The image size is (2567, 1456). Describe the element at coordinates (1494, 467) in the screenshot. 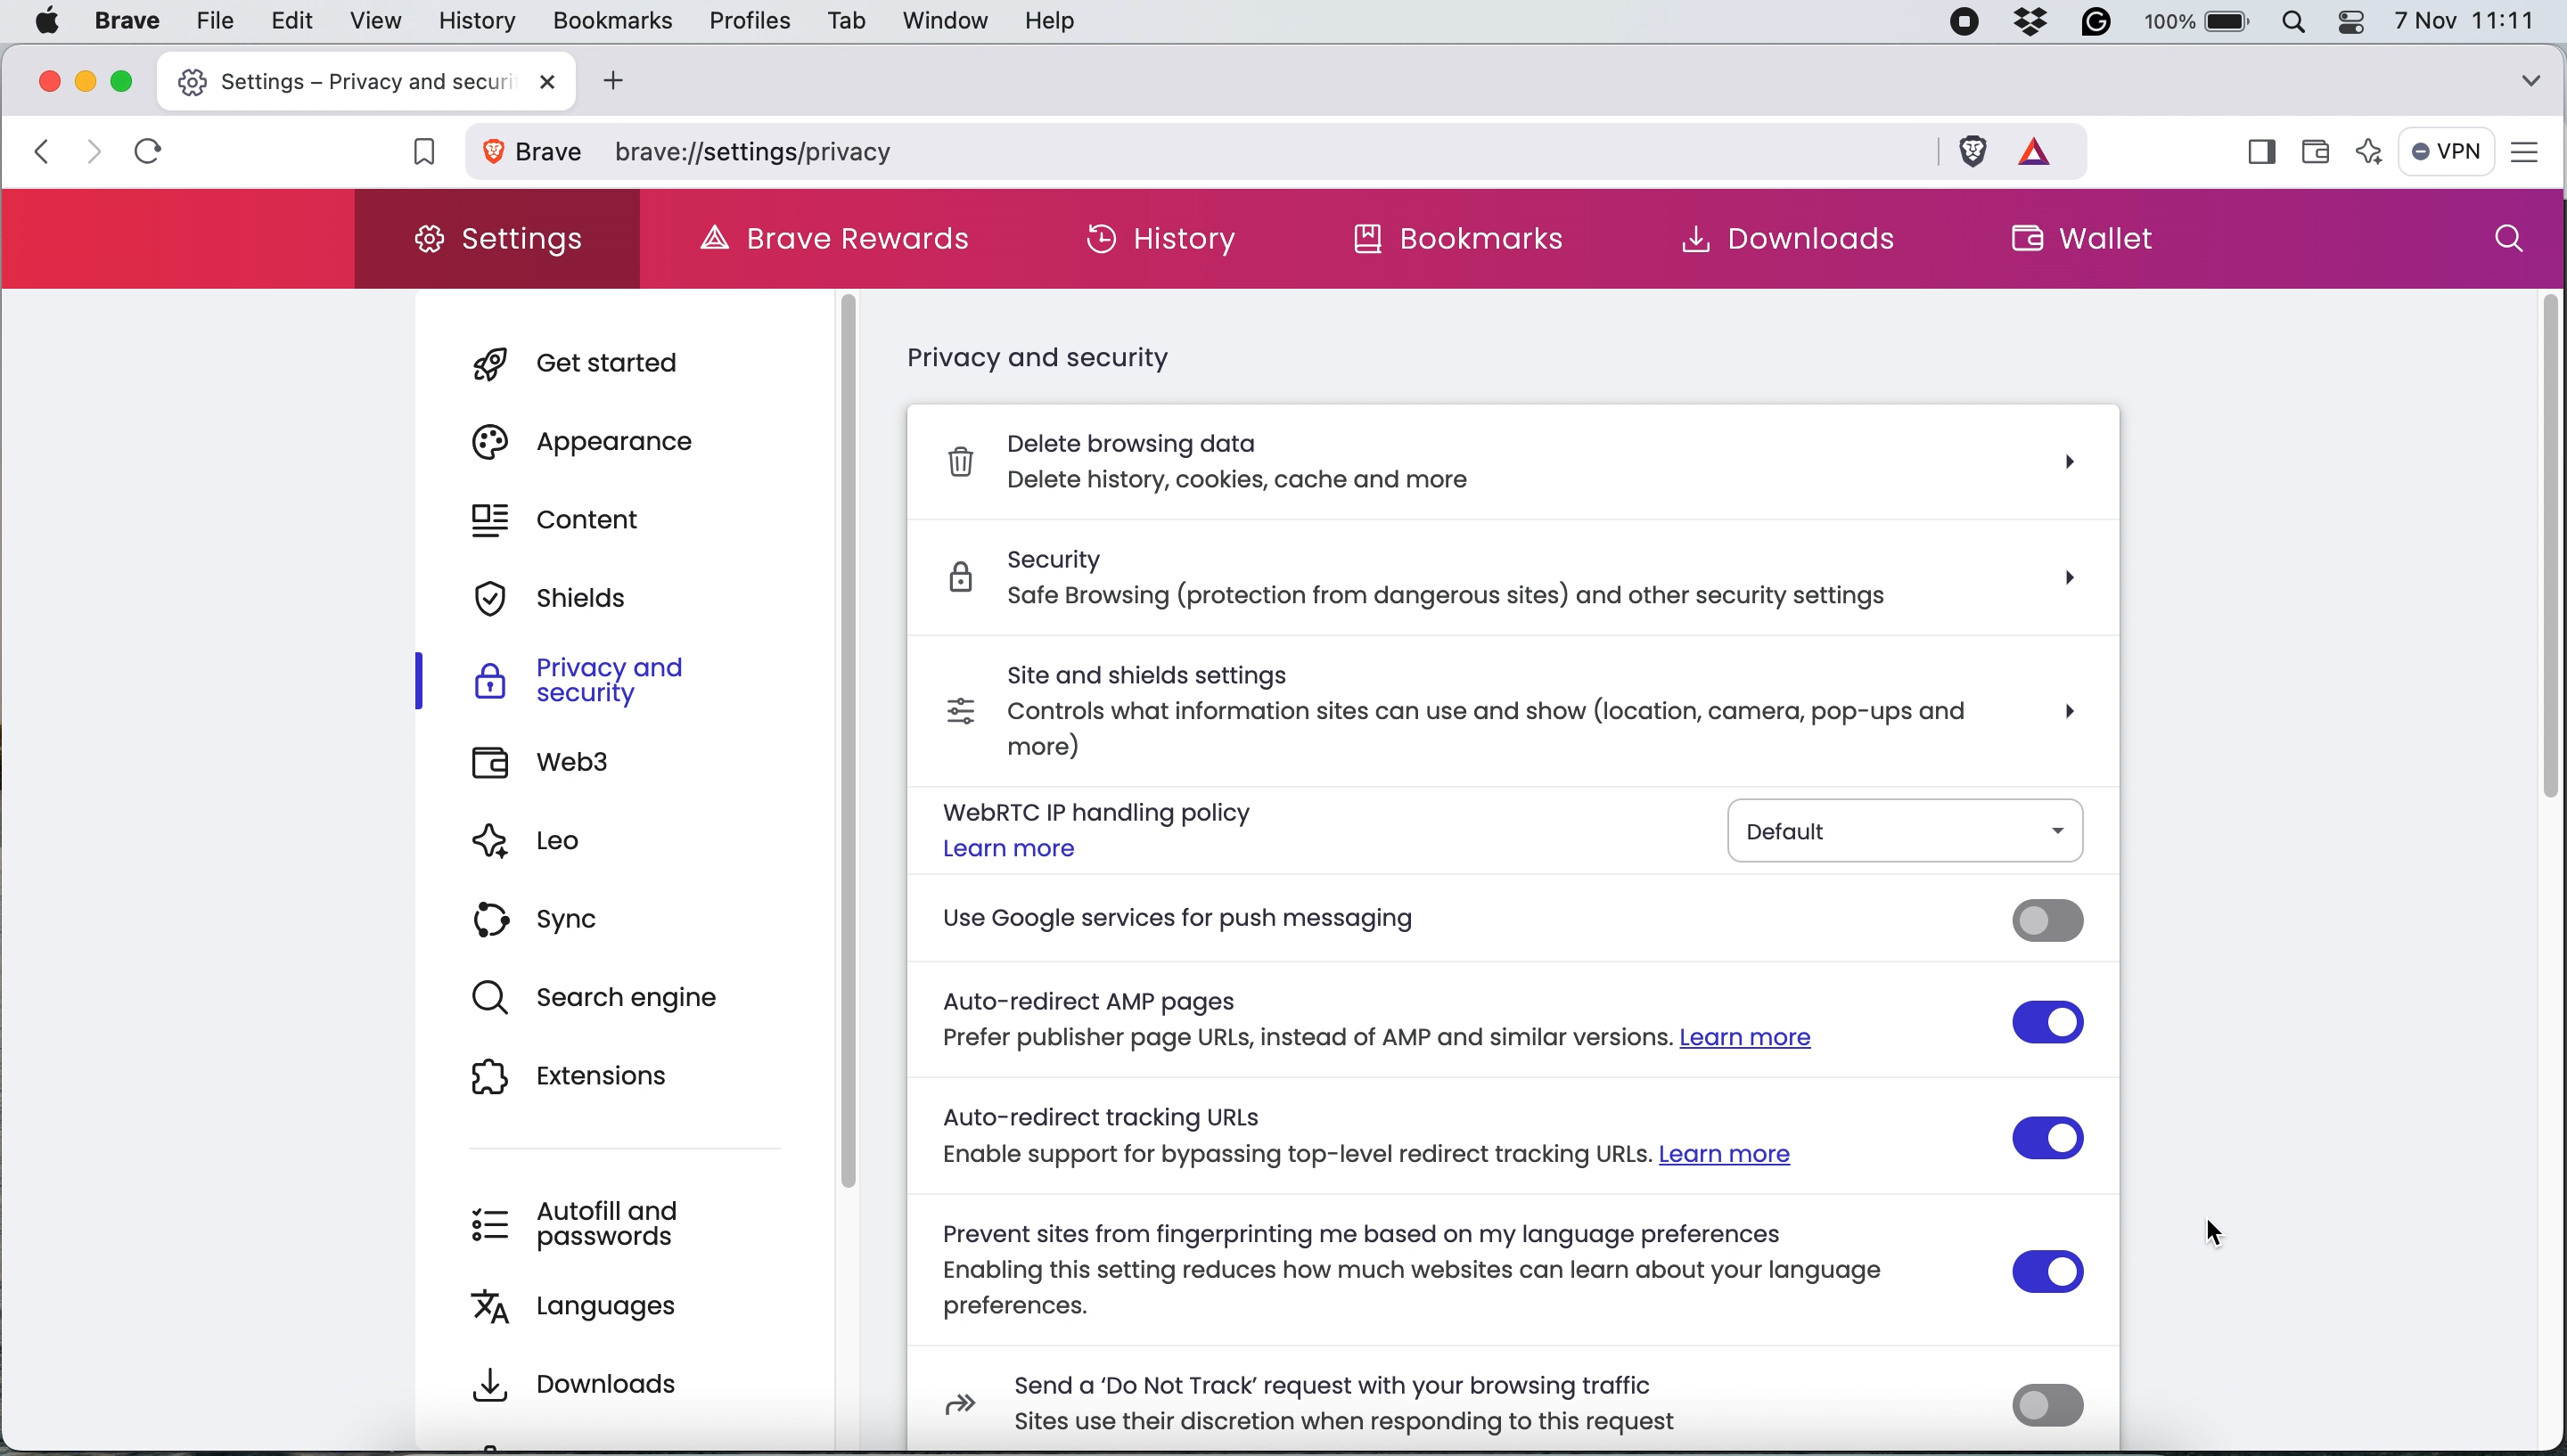

I see `Delete browsing data, Delete history, cookies, cache and more` at that location.